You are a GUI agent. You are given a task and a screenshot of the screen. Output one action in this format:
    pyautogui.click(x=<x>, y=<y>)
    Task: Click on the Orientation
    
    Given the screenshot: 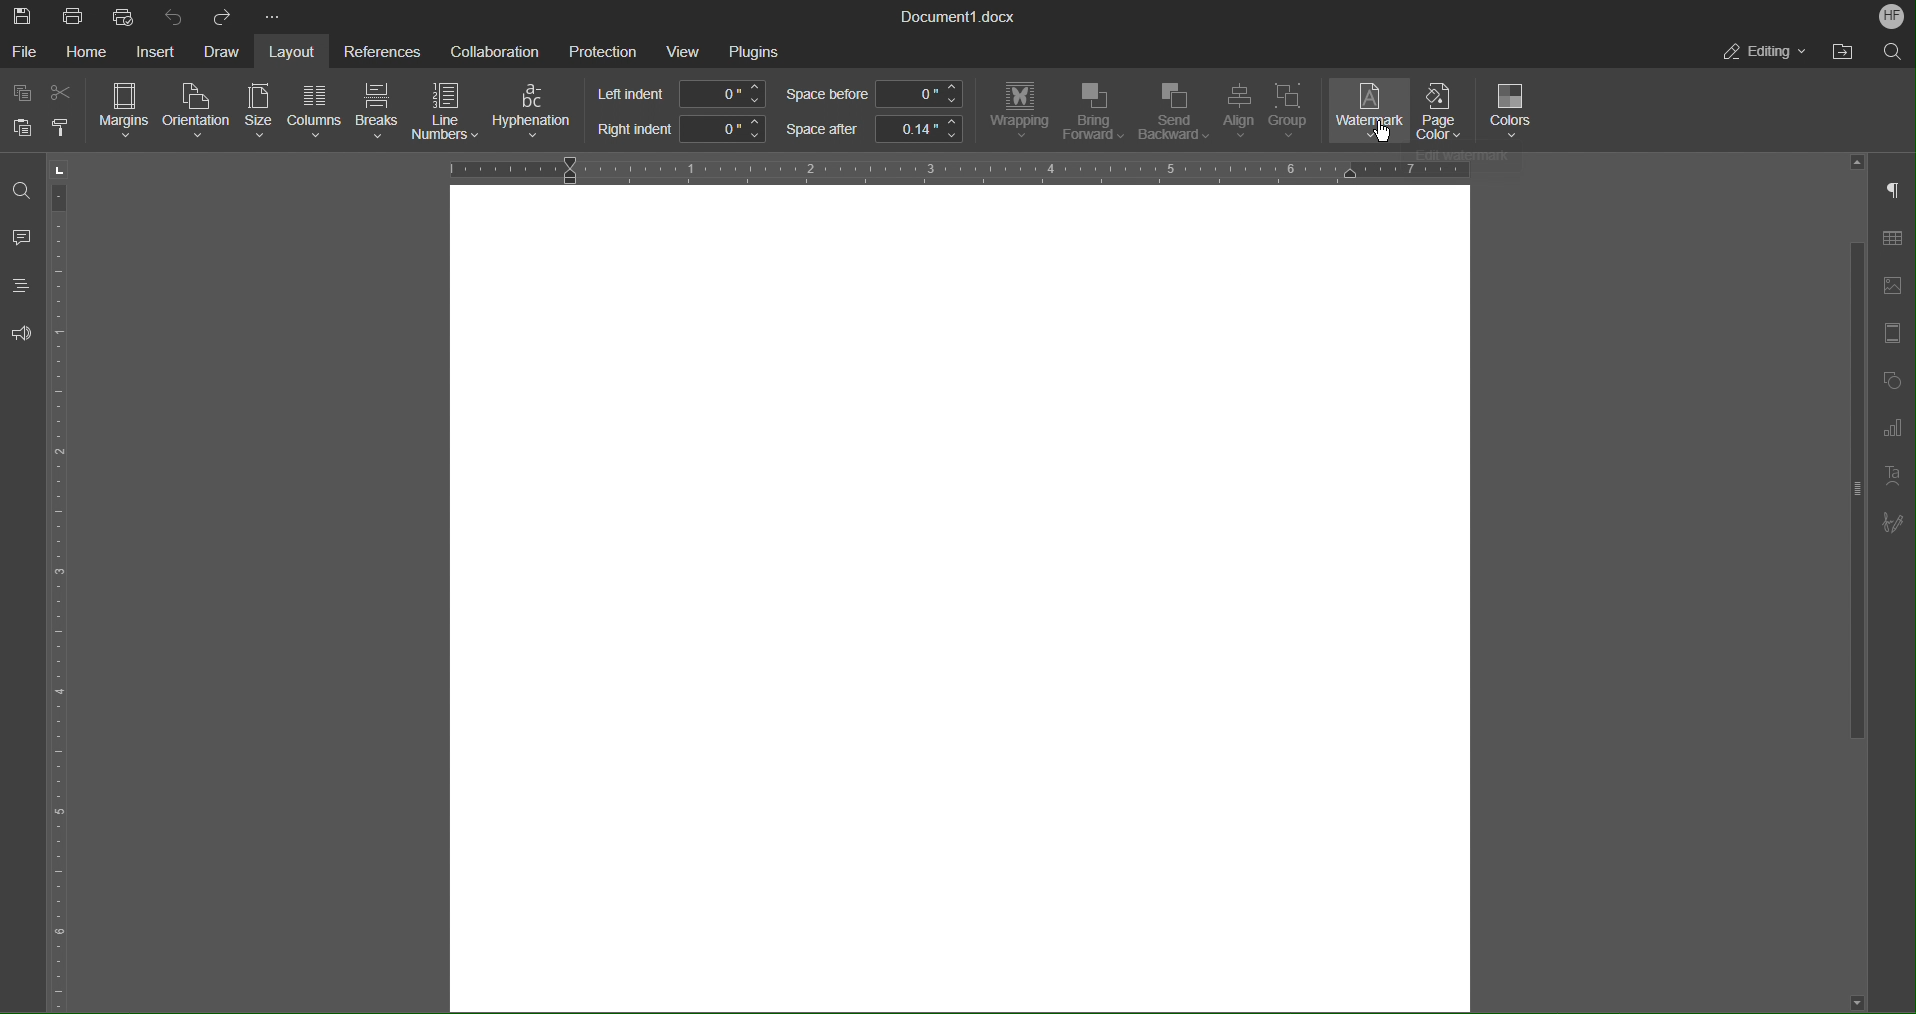 What is the action you would take?
    pyautogui.click(x=198, y=112)
    